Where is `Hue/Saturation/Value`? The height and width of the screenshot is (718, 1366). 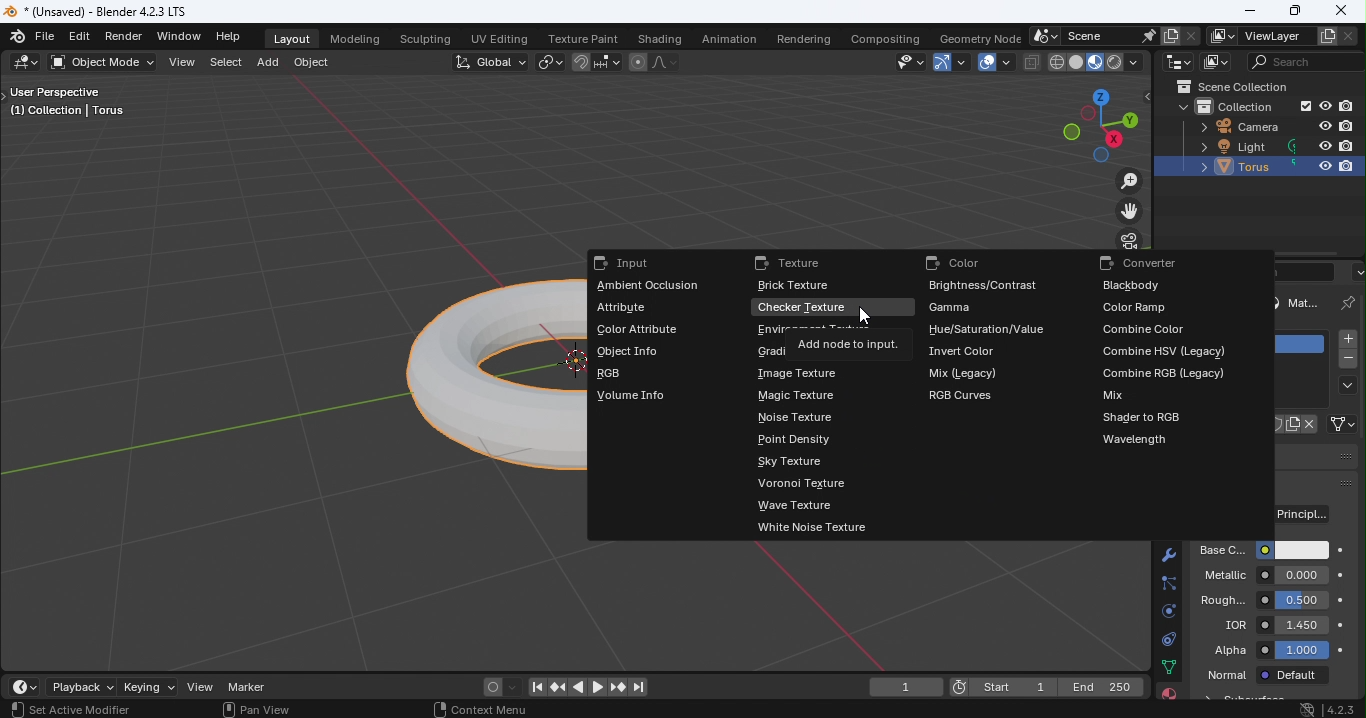 Hue/Saturation/Value is located at coordinates (982, 328).